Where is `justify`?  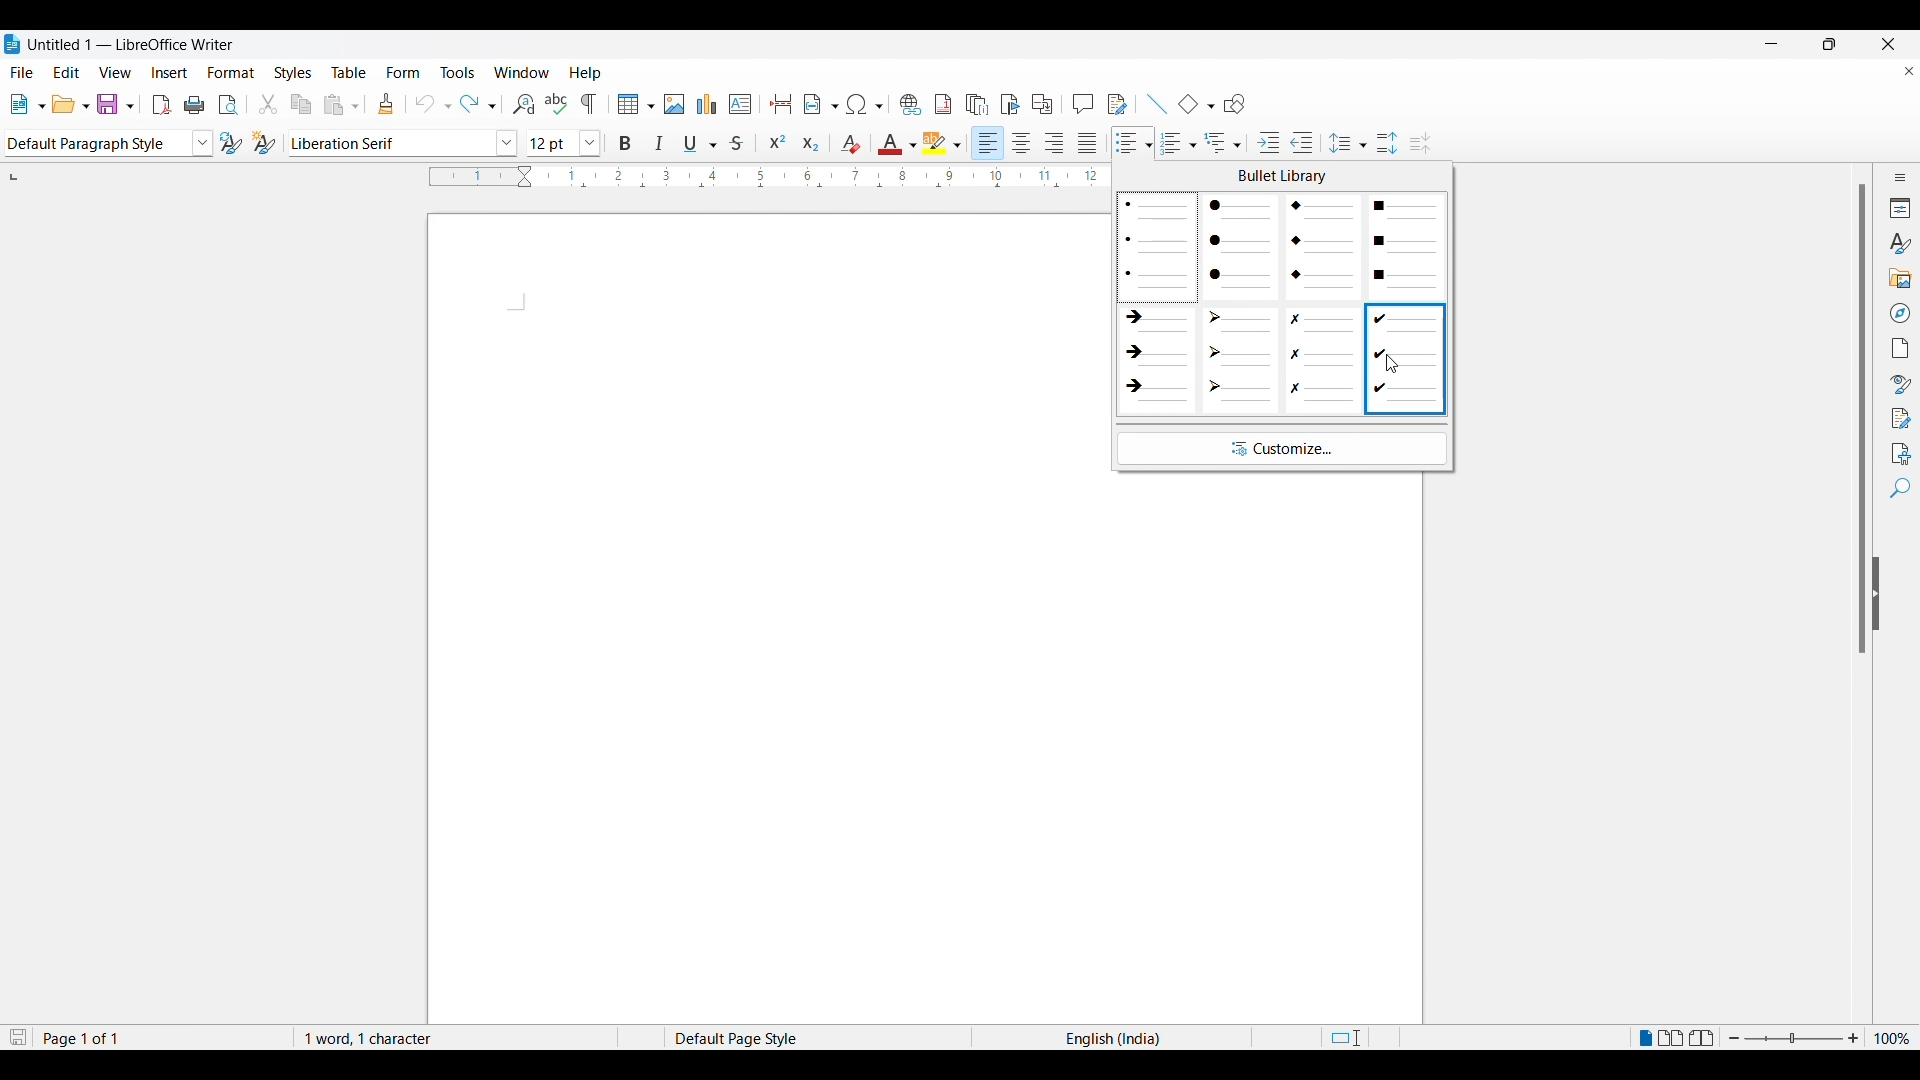 justify is located at coordinates (1090, 140).